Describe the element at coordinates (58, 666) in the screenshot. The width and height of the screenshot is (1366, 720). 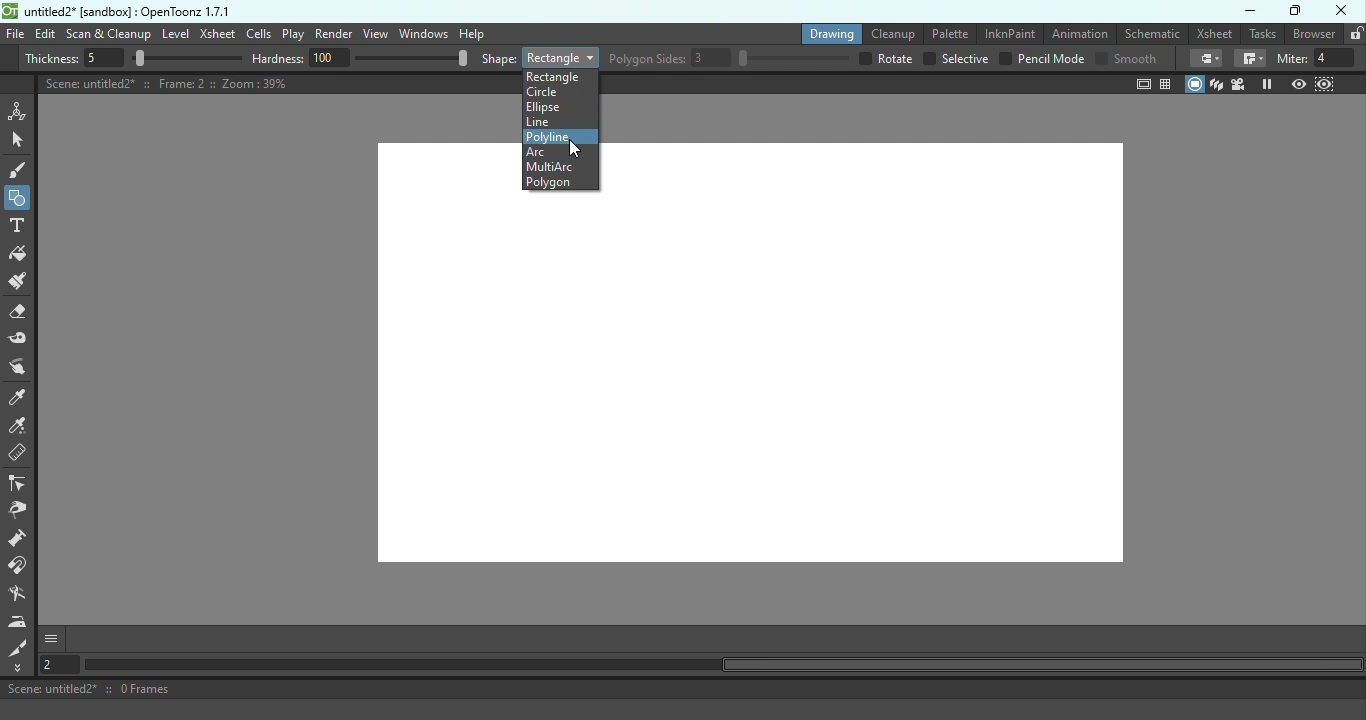
I see `Set the current frame` at that location.